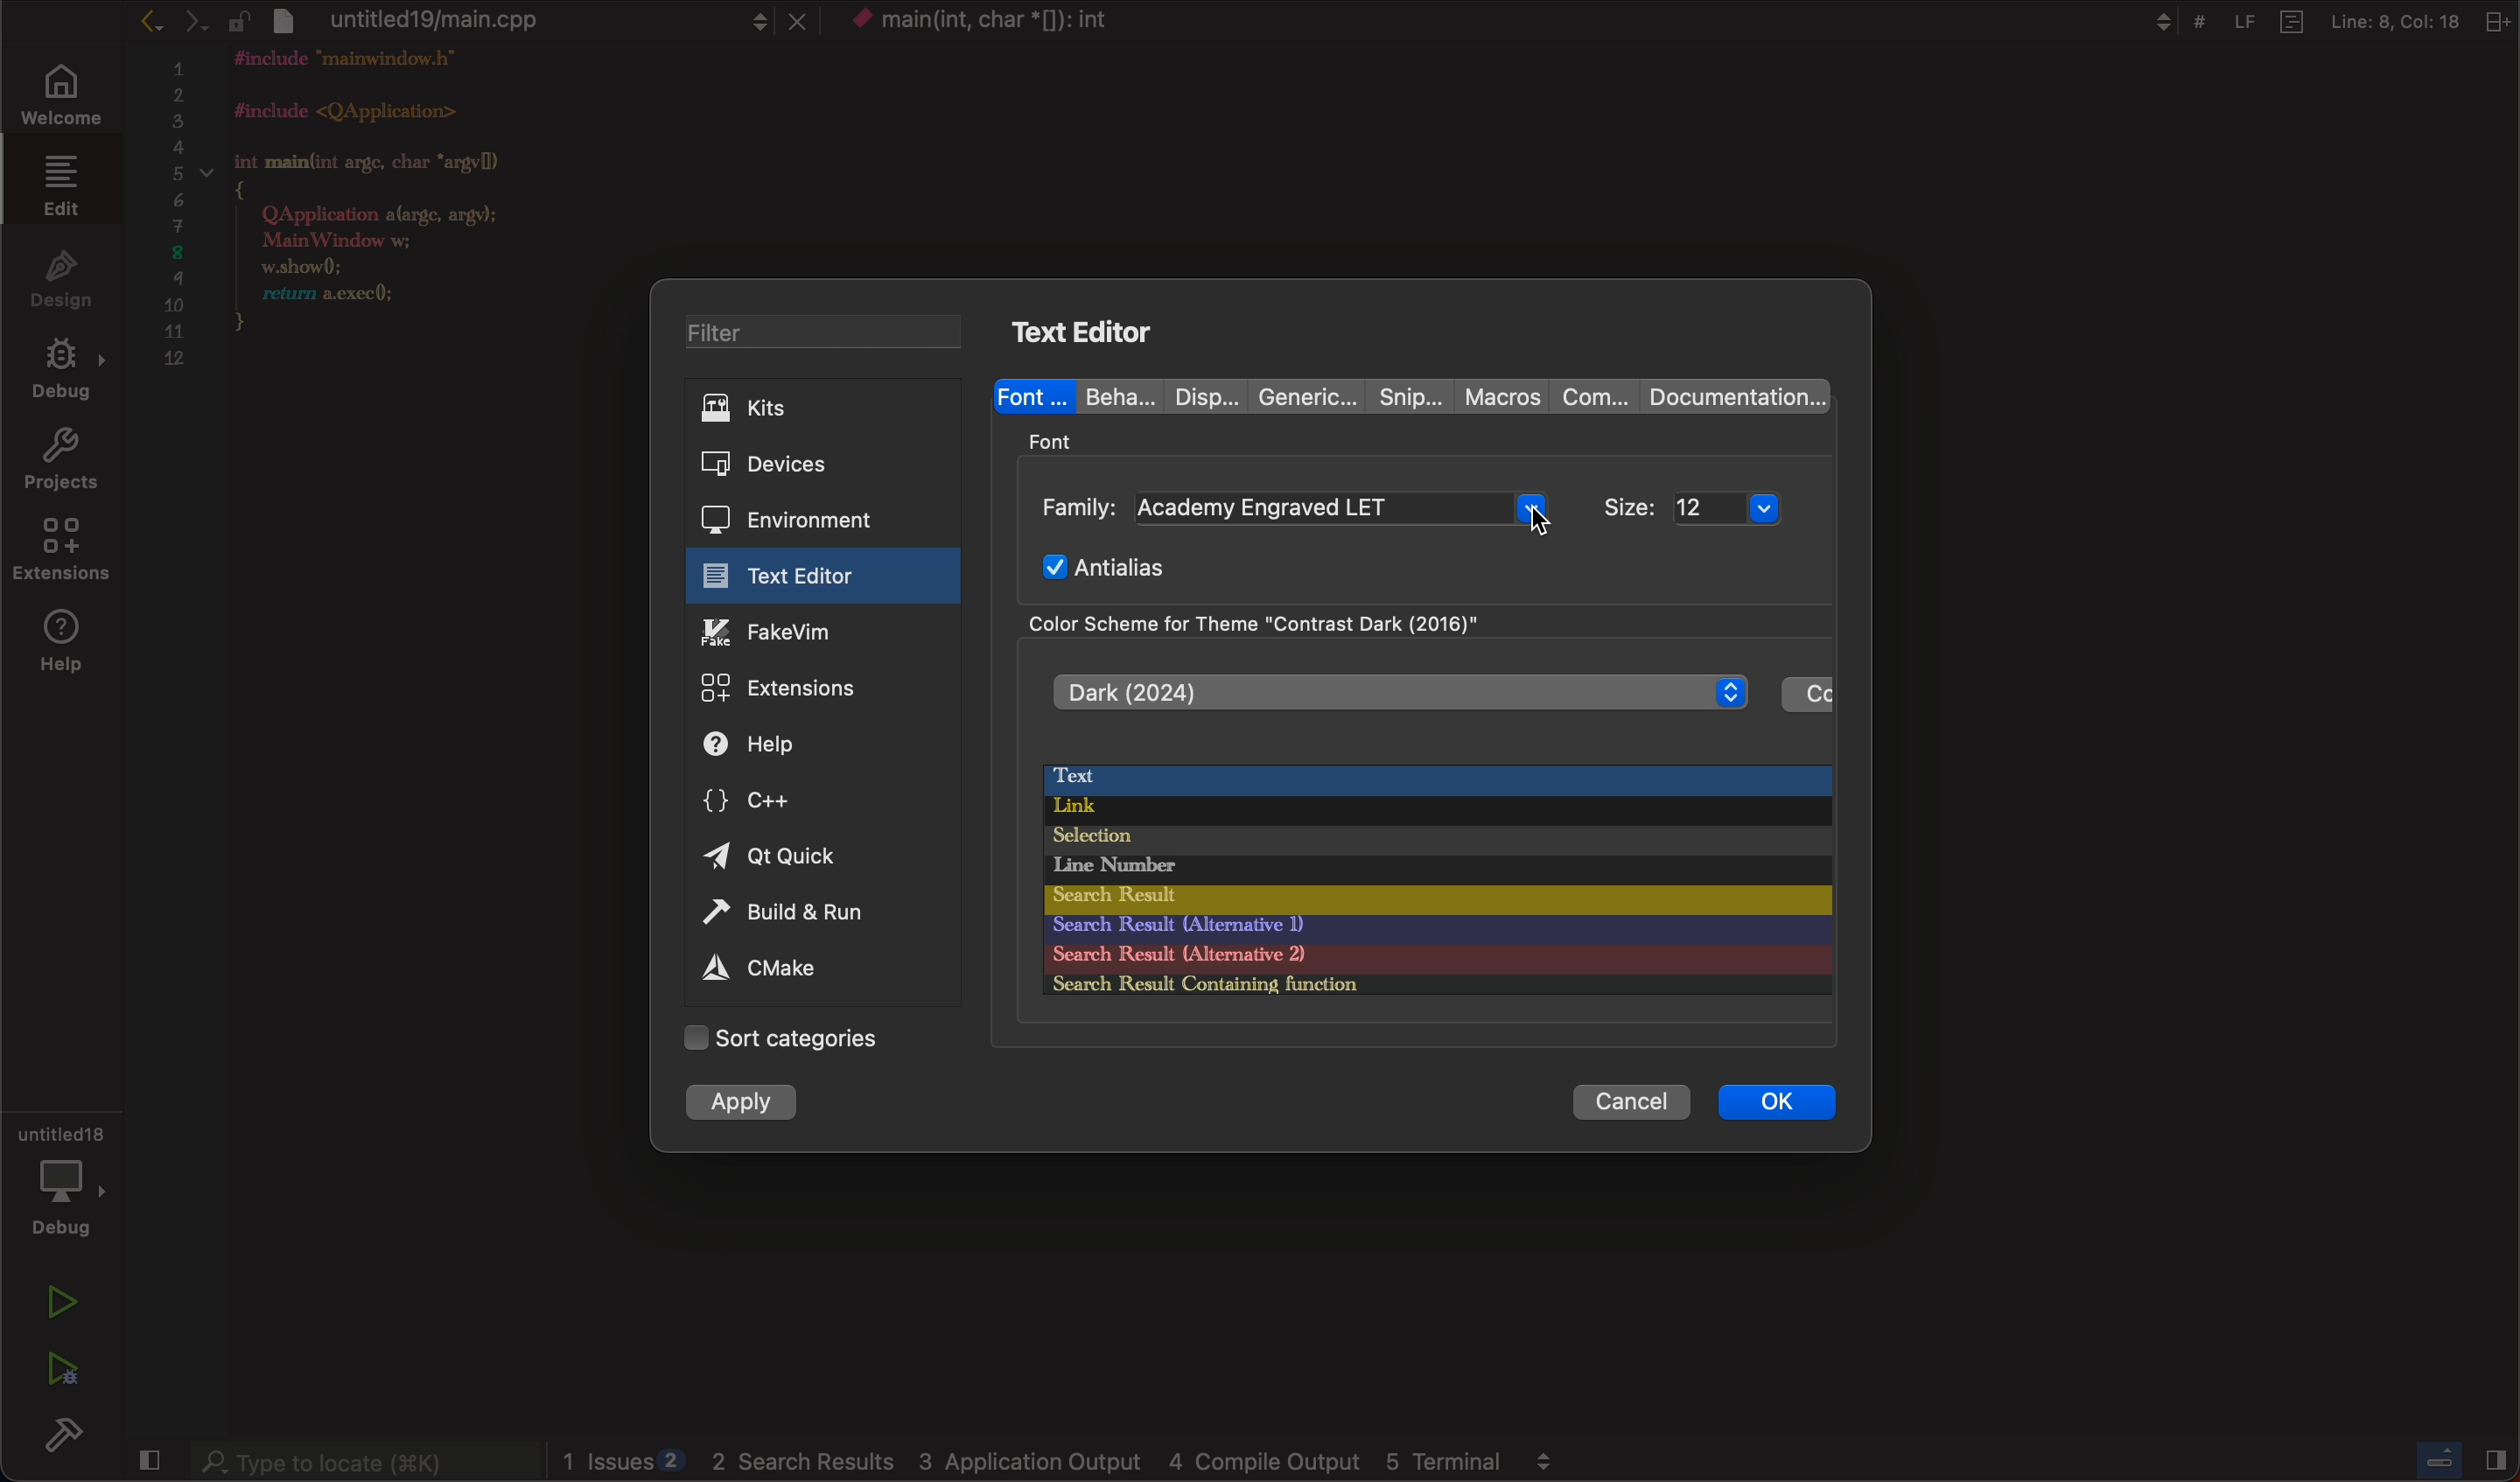 This screenshot has width=2520, height=1482. What do you see at coordinates (1294, 504) in the screenshot?
I see `family` at bounding box center [1294, 504].